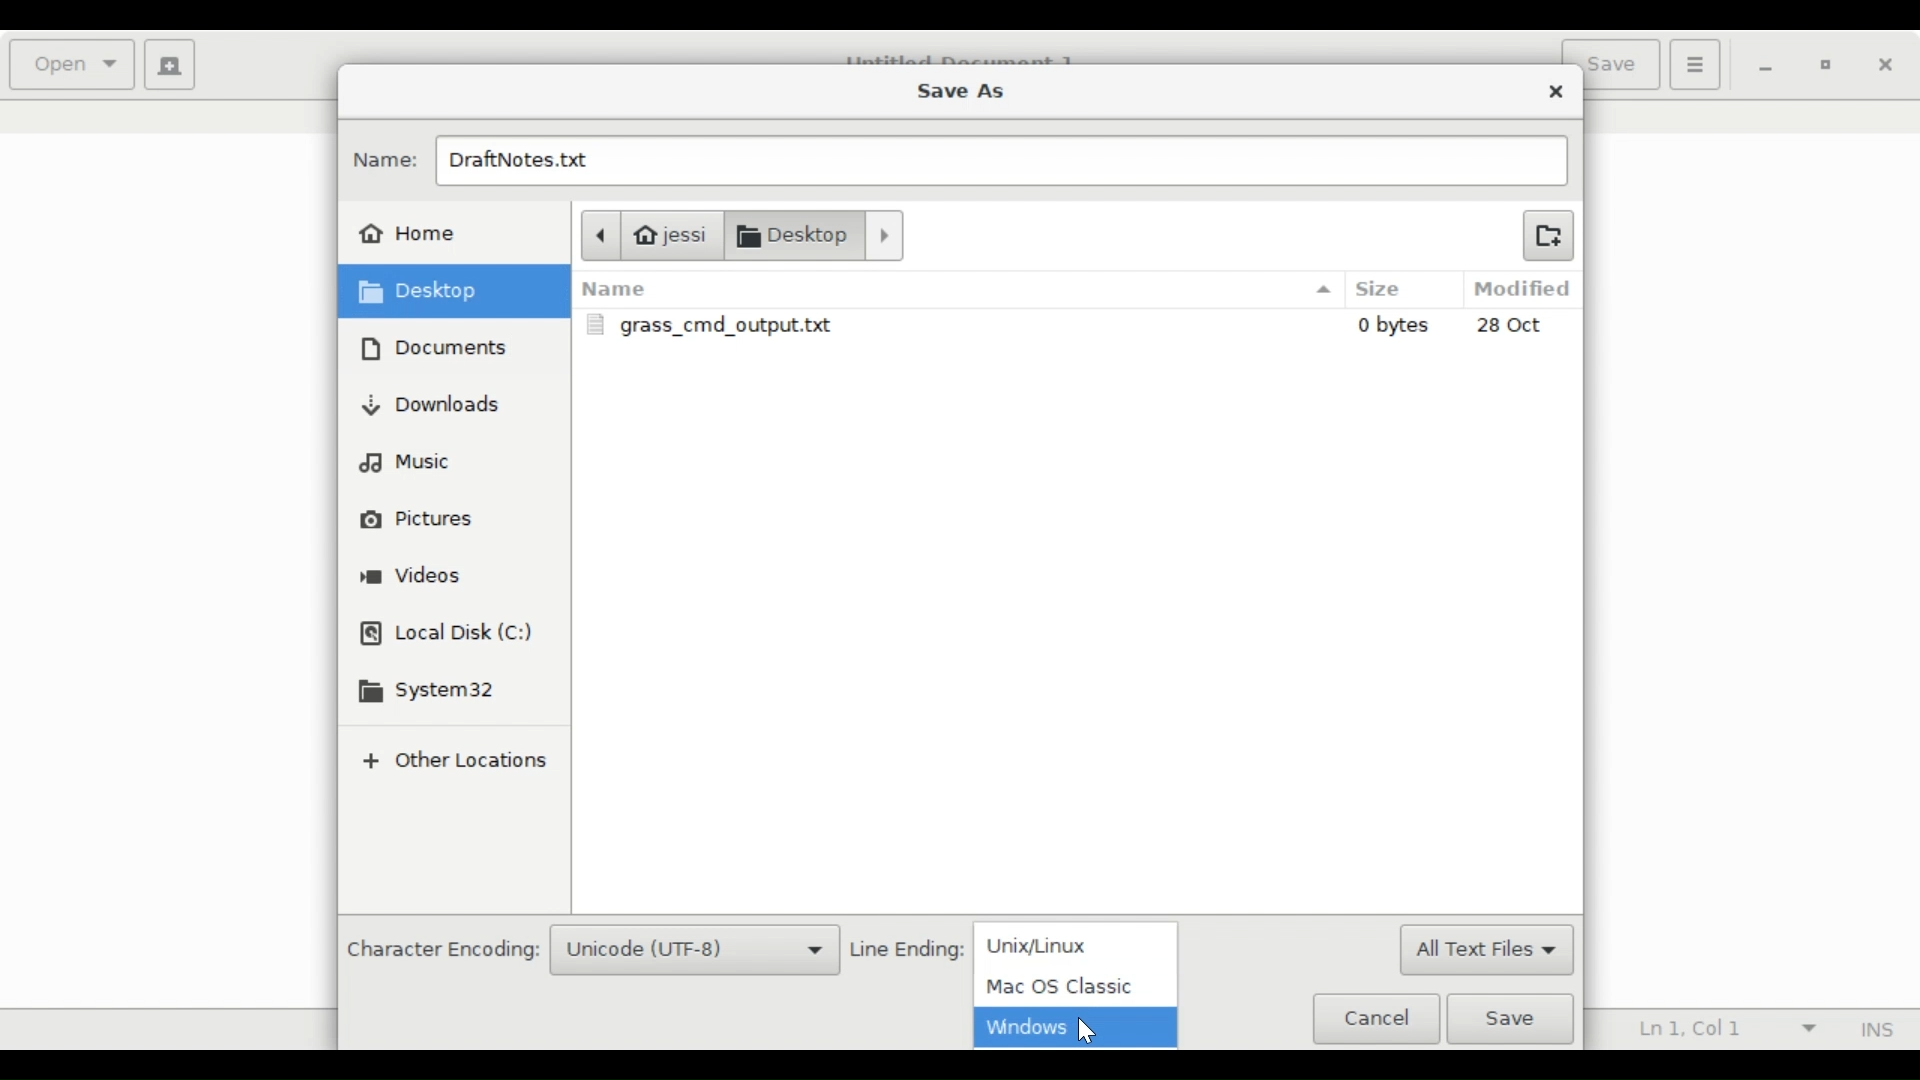 Image resolution: width=1920 pixels, height=1080 pixels. What do you see at coordinates (386, 160) in the screenshot?
I see `Name` at bounding box center [386, 160].